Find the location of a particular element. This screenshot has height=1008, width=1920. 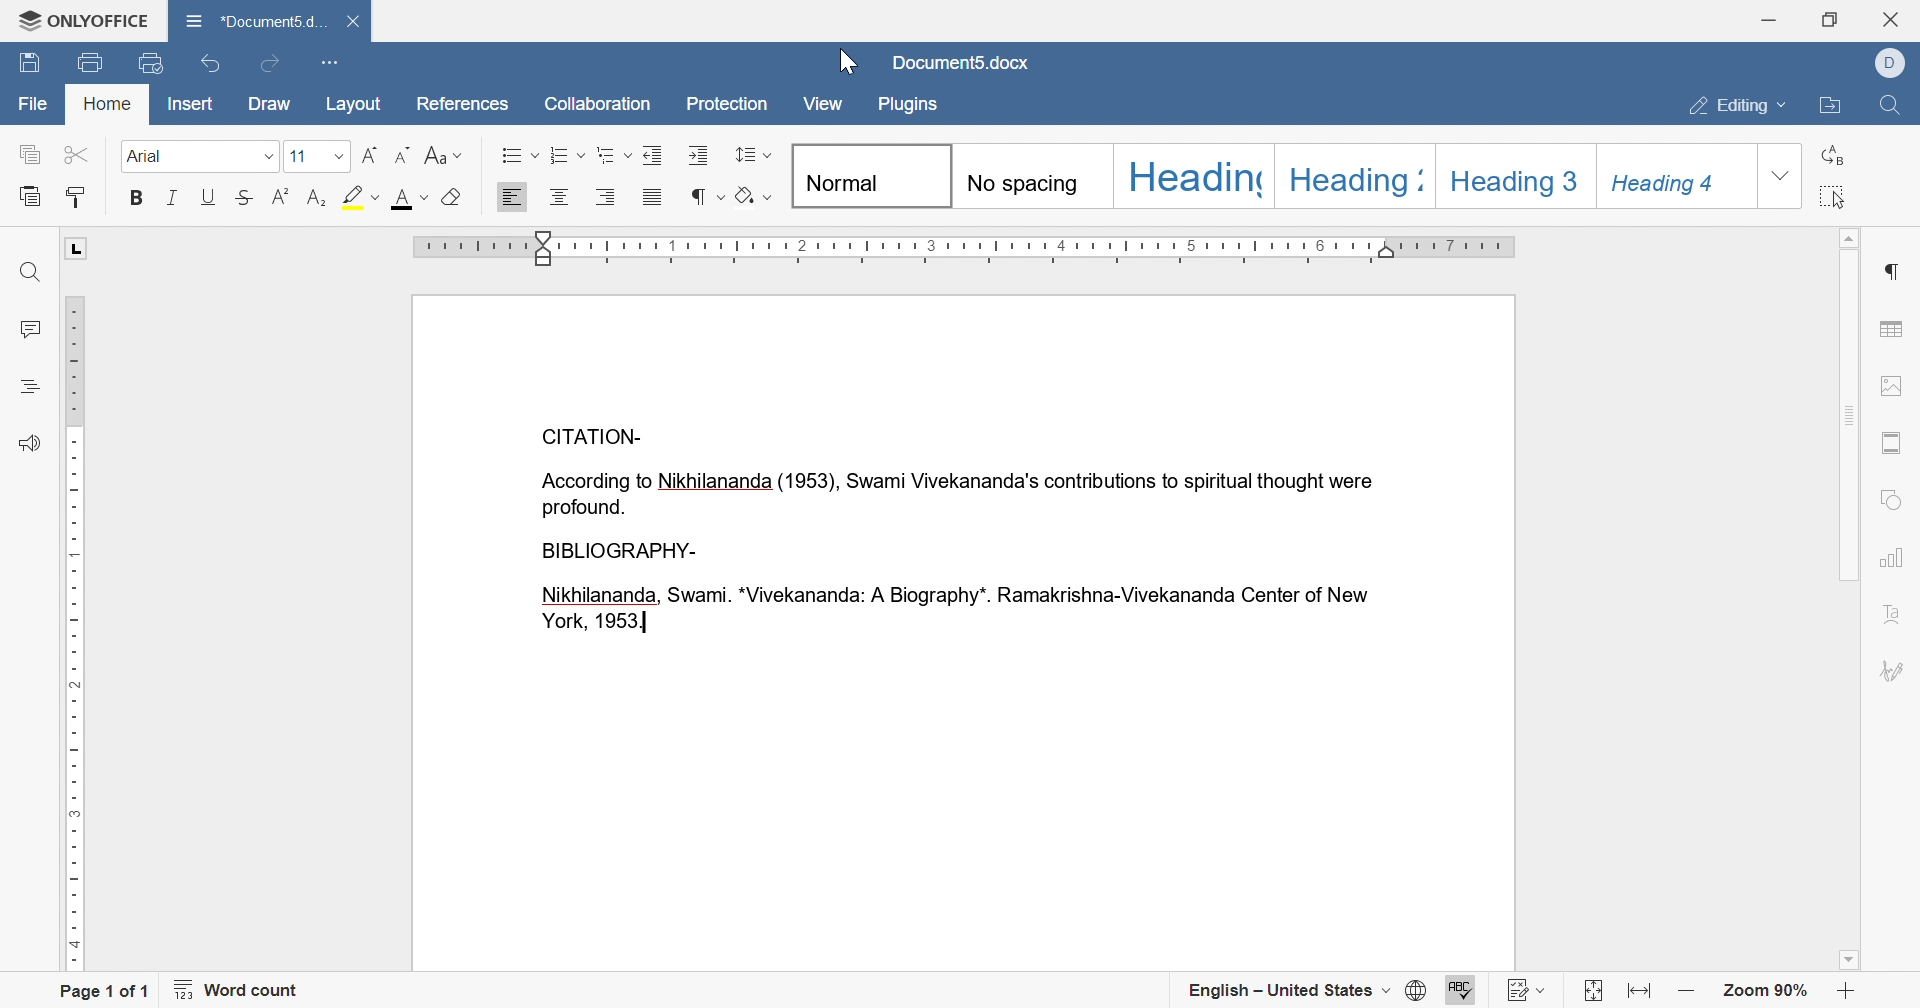

No spacing is located at coordinates (1037, 177).